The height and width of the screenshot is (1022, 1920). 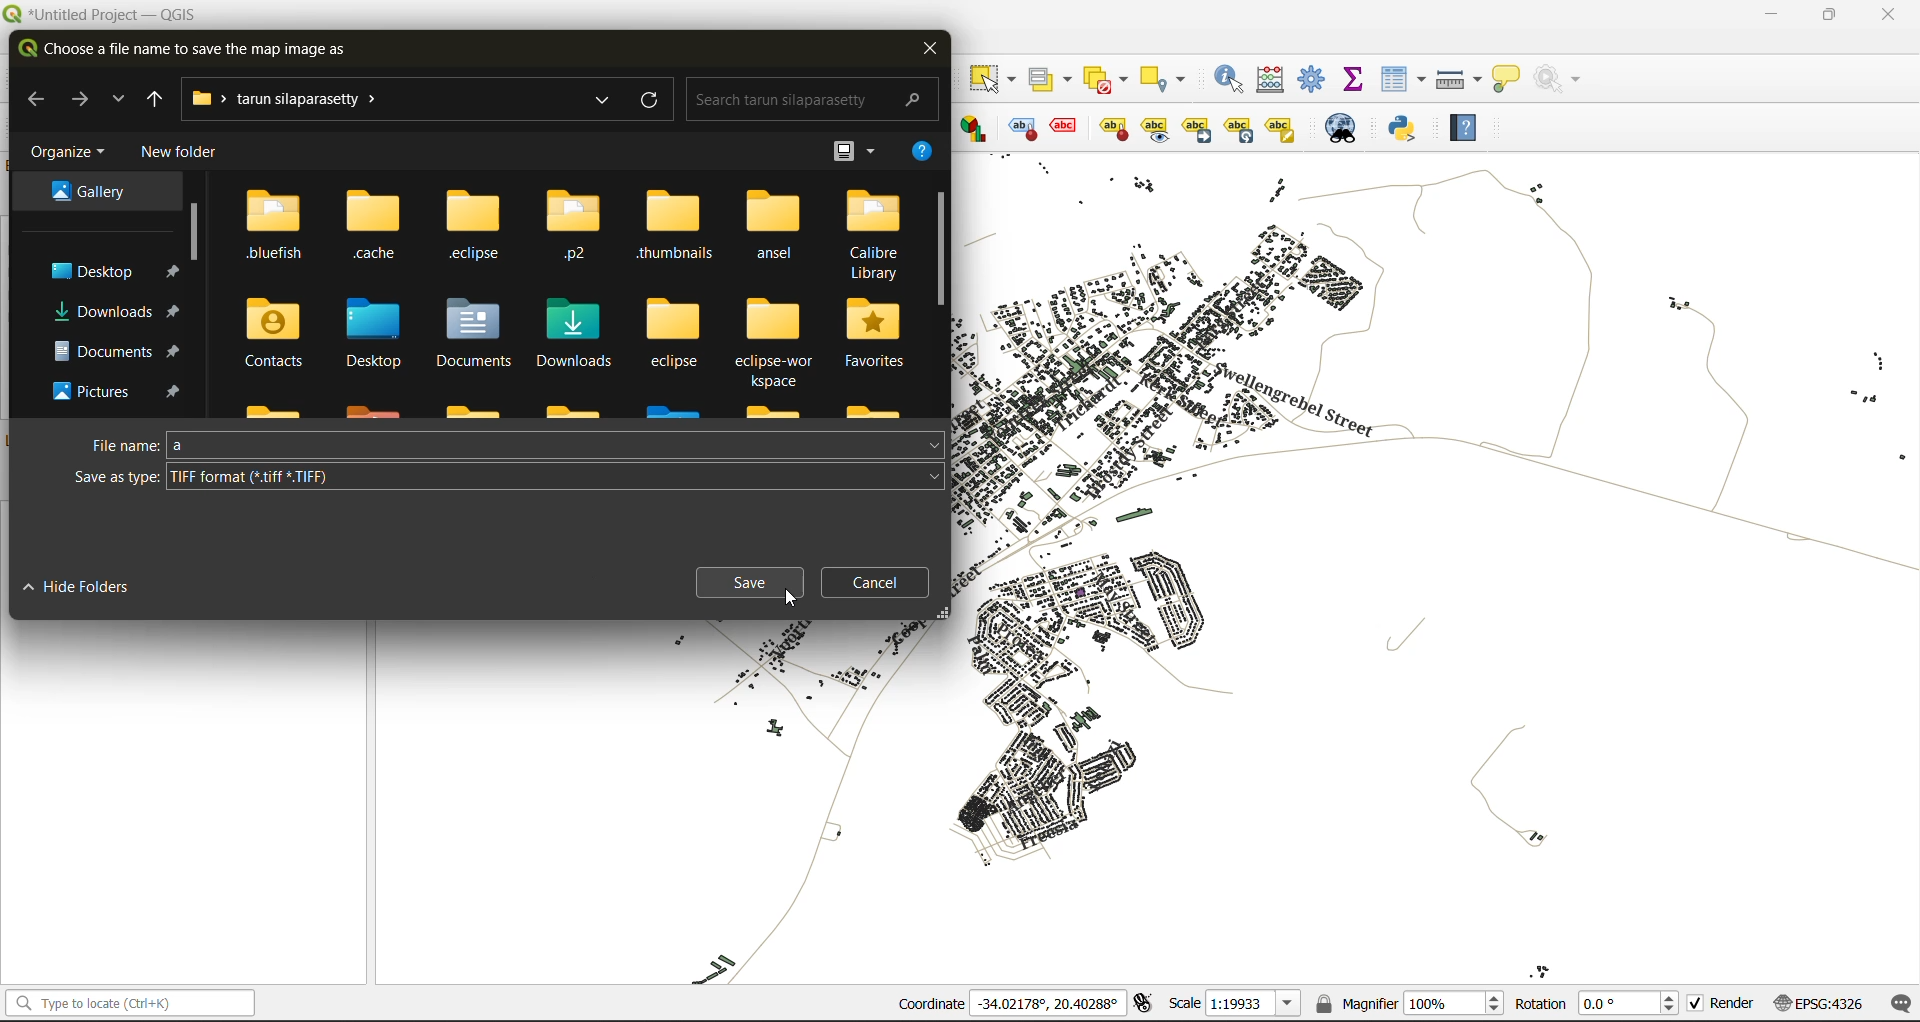 What do you see at coordinates (1830, 15) in the screenshot?
I see `maximize` at bounding box center [1830, 15].